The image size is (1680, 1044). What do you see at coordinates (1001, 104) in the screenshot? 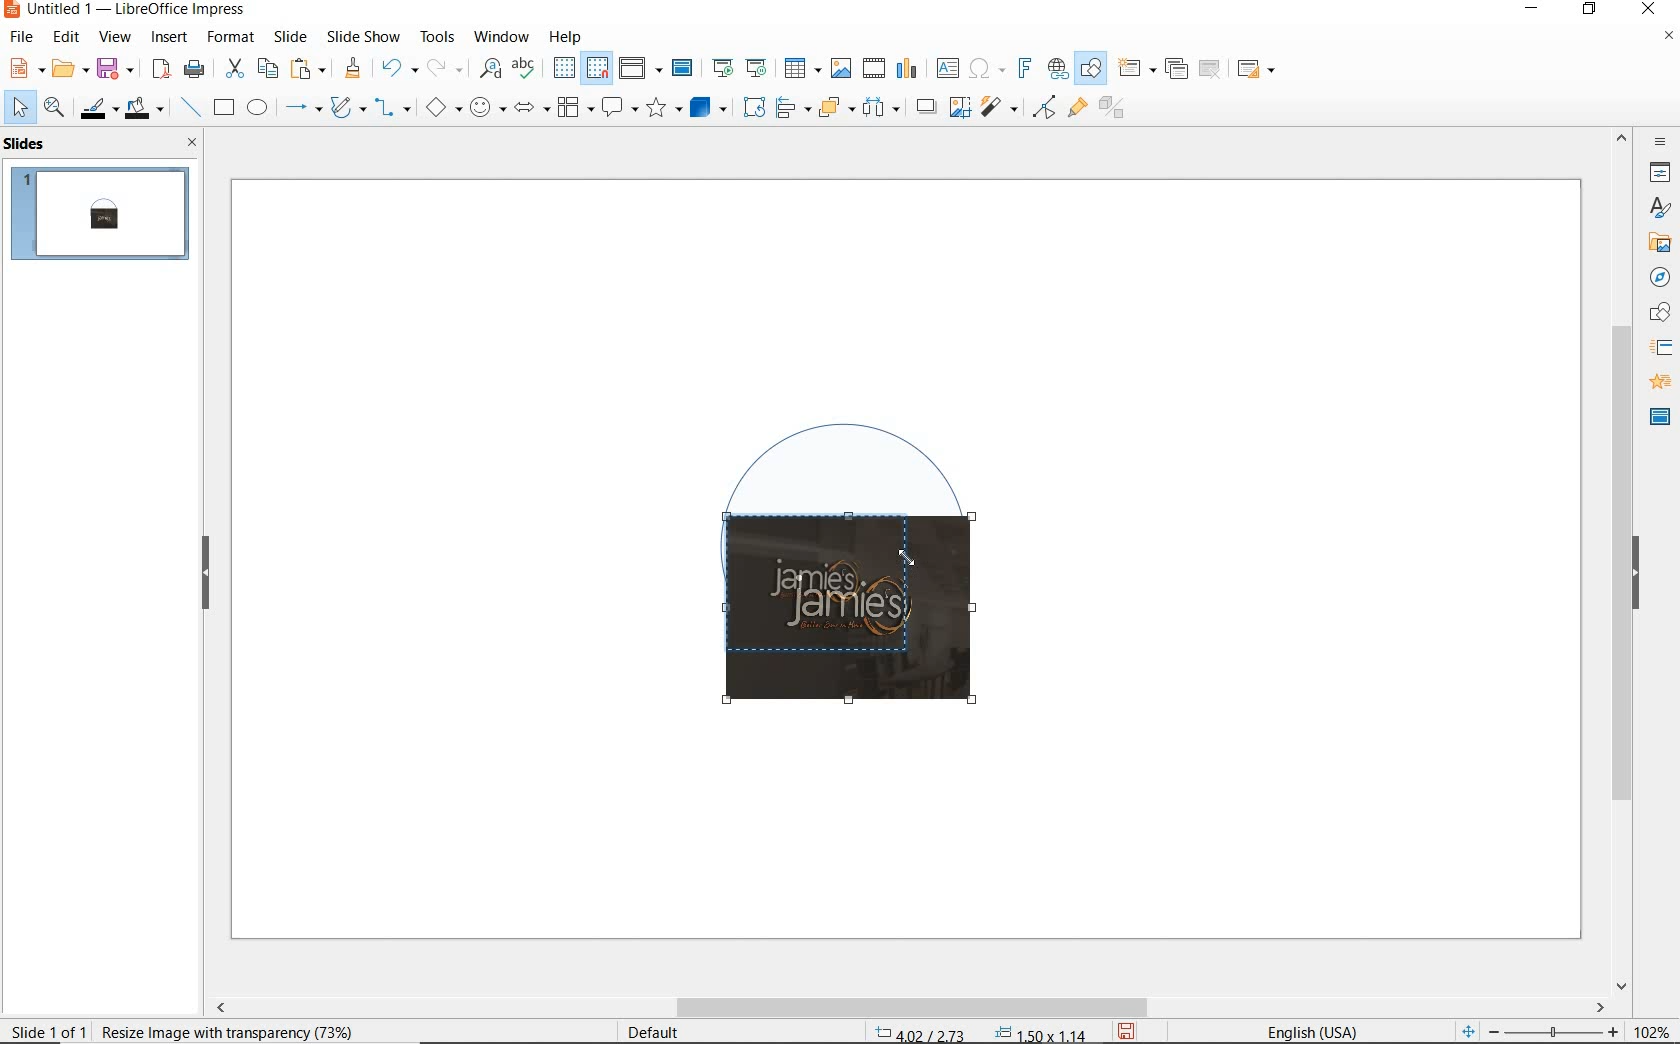
I see `filter` at bounding box center [1001, 104].